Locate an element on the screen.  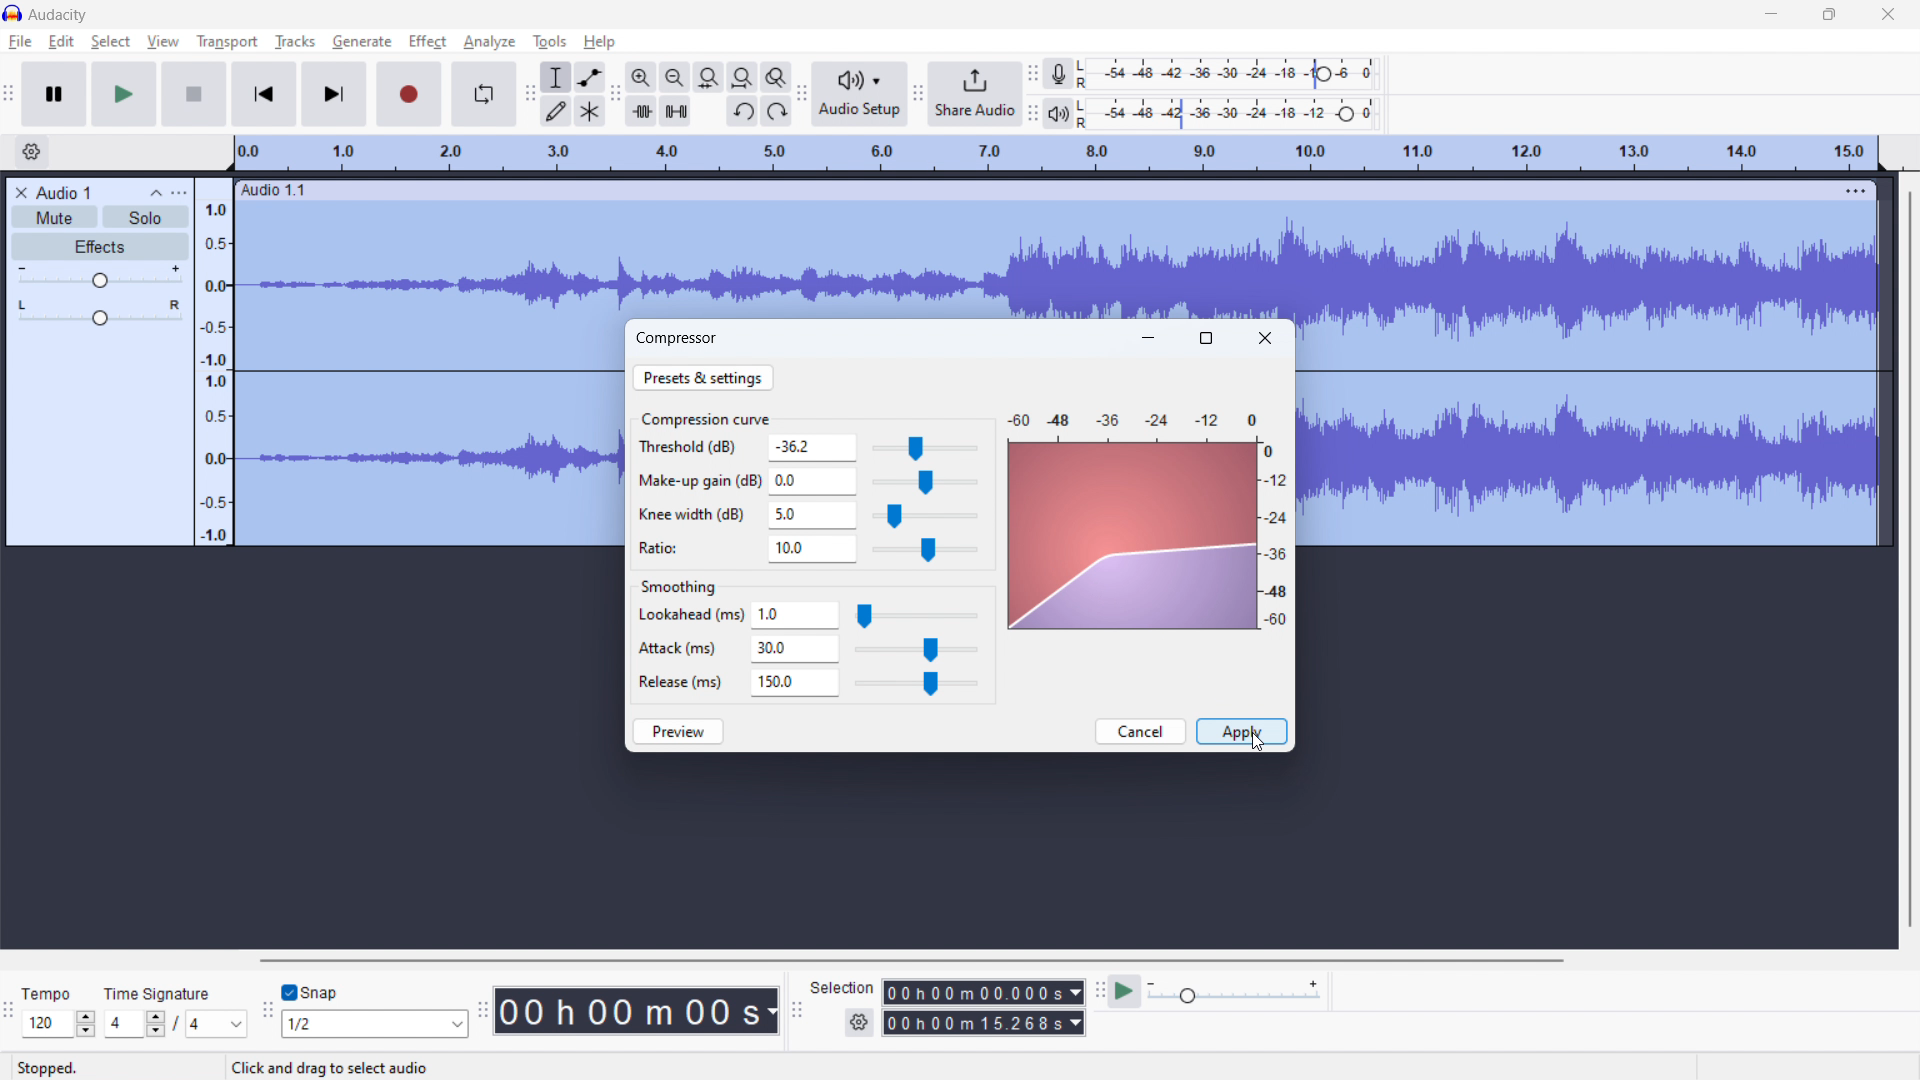
30.0 is located at coordinates (795, 650).